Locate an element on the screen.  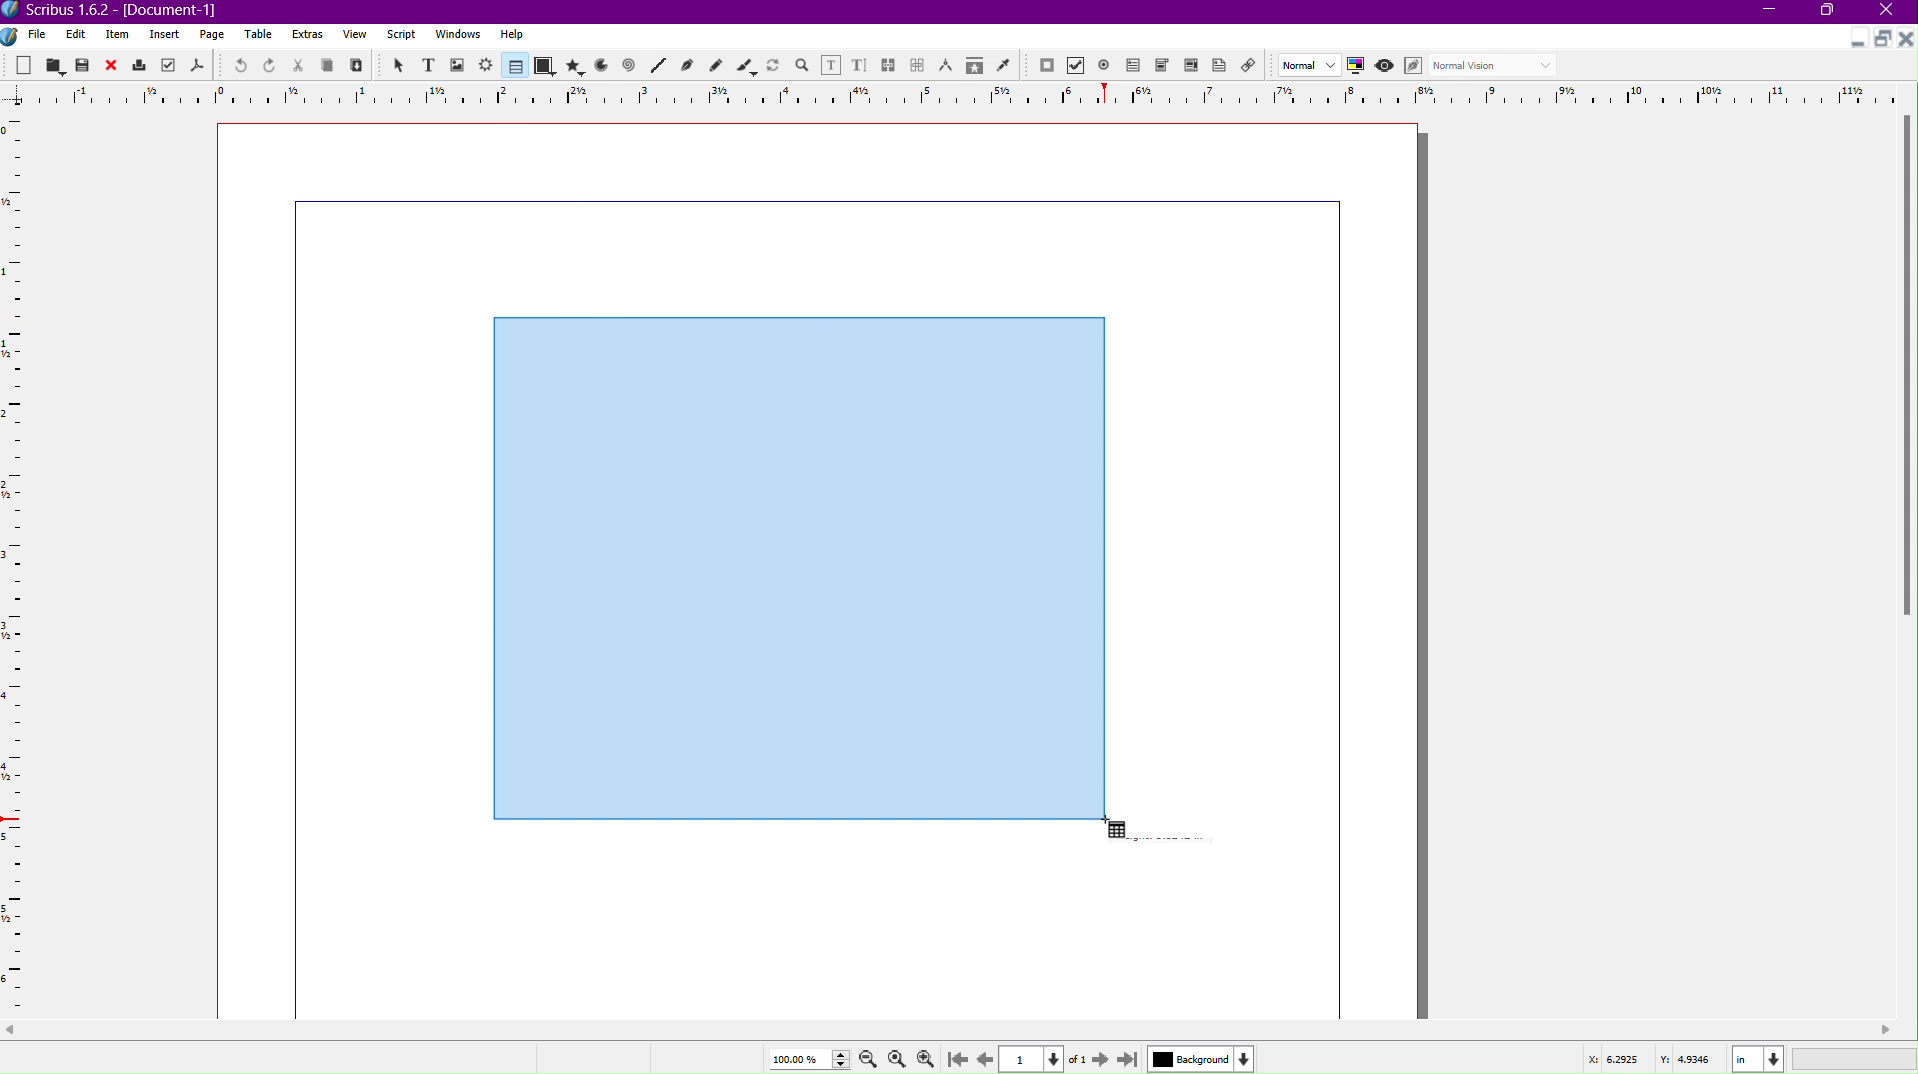
Link Text Frames is located at coordinates (889, 62).